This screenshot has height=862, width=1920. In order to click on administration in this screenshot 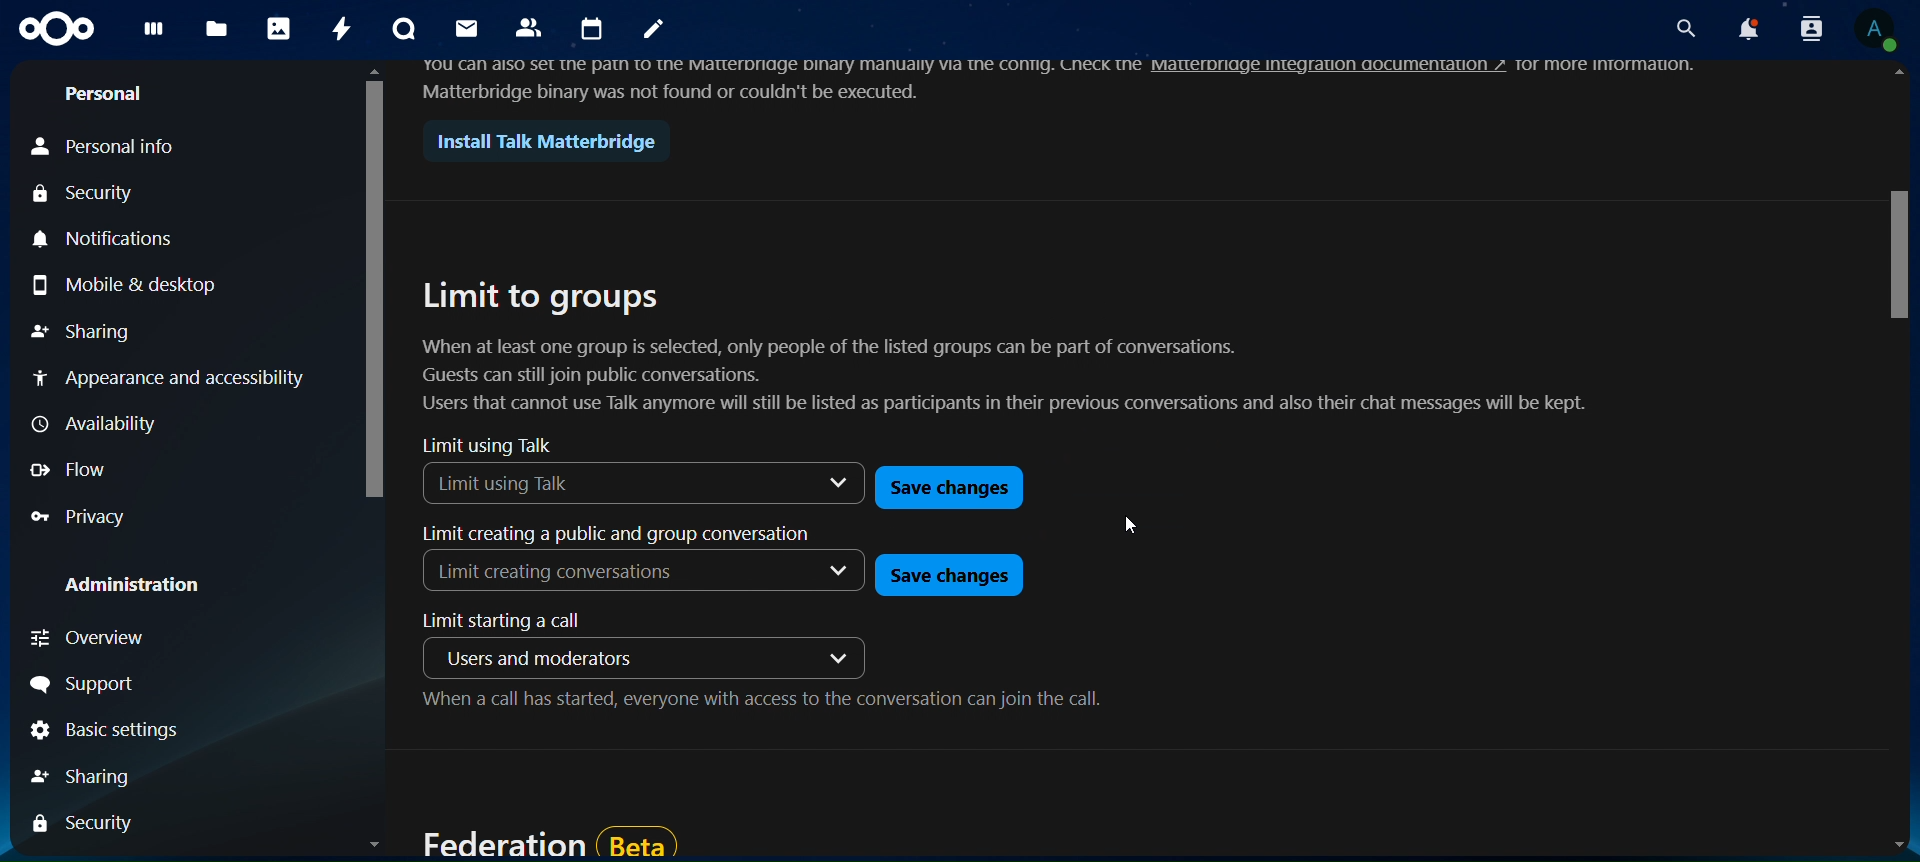, I will do `click(140, 587)`.